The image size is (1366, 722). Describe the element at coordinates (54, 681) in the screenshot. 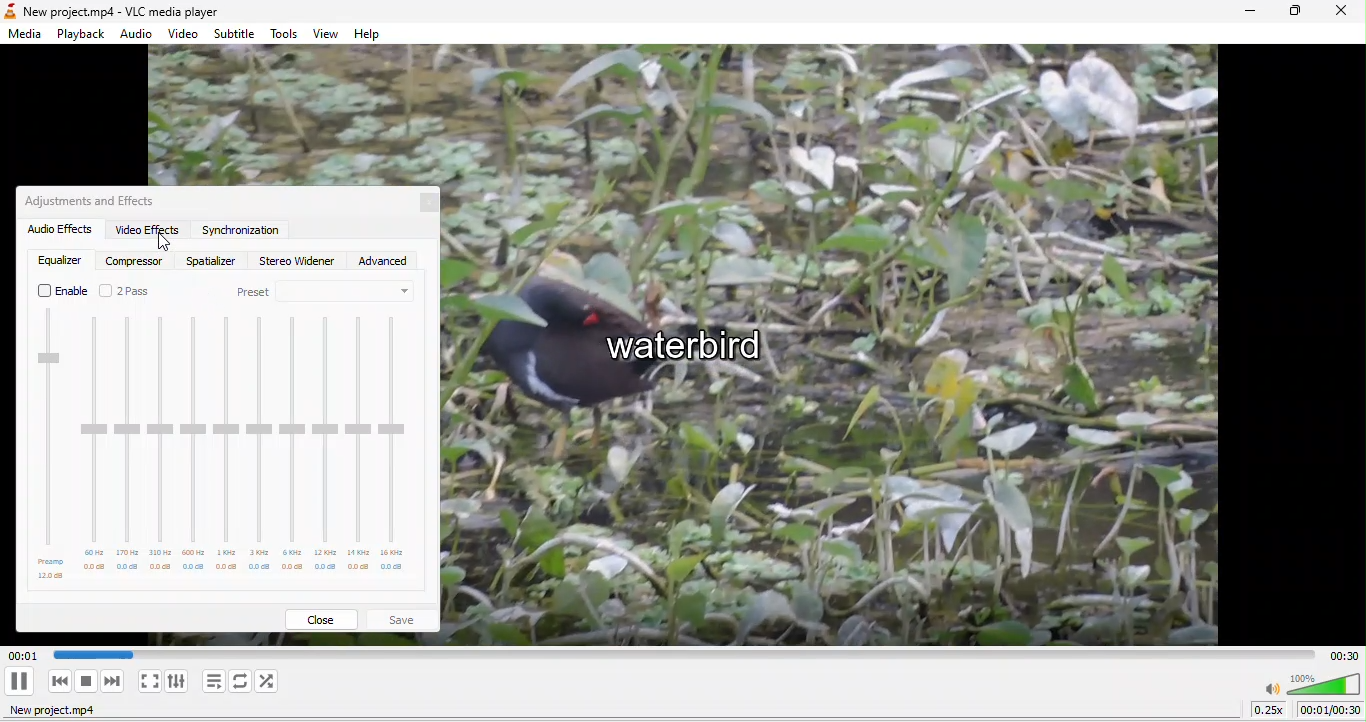

I see `previous media` at that location.